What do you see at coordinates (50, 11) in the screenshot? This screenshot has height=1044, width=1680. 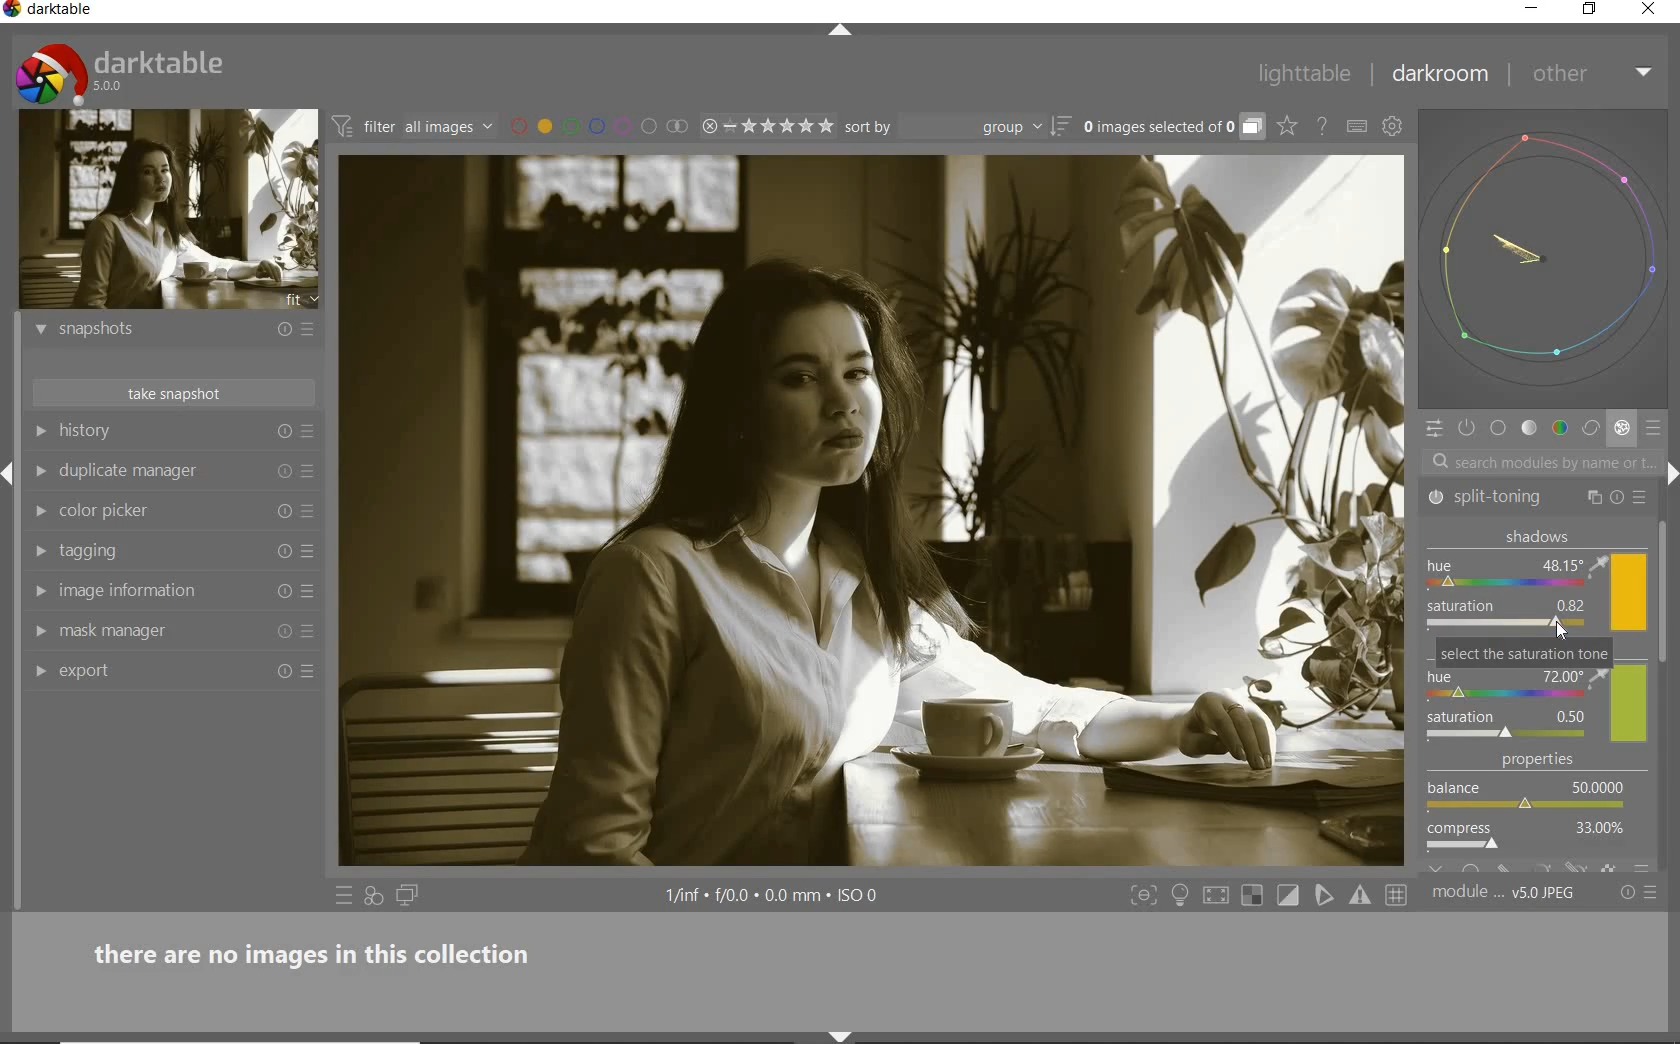 I see `system name` at bounding box center [50, 11].